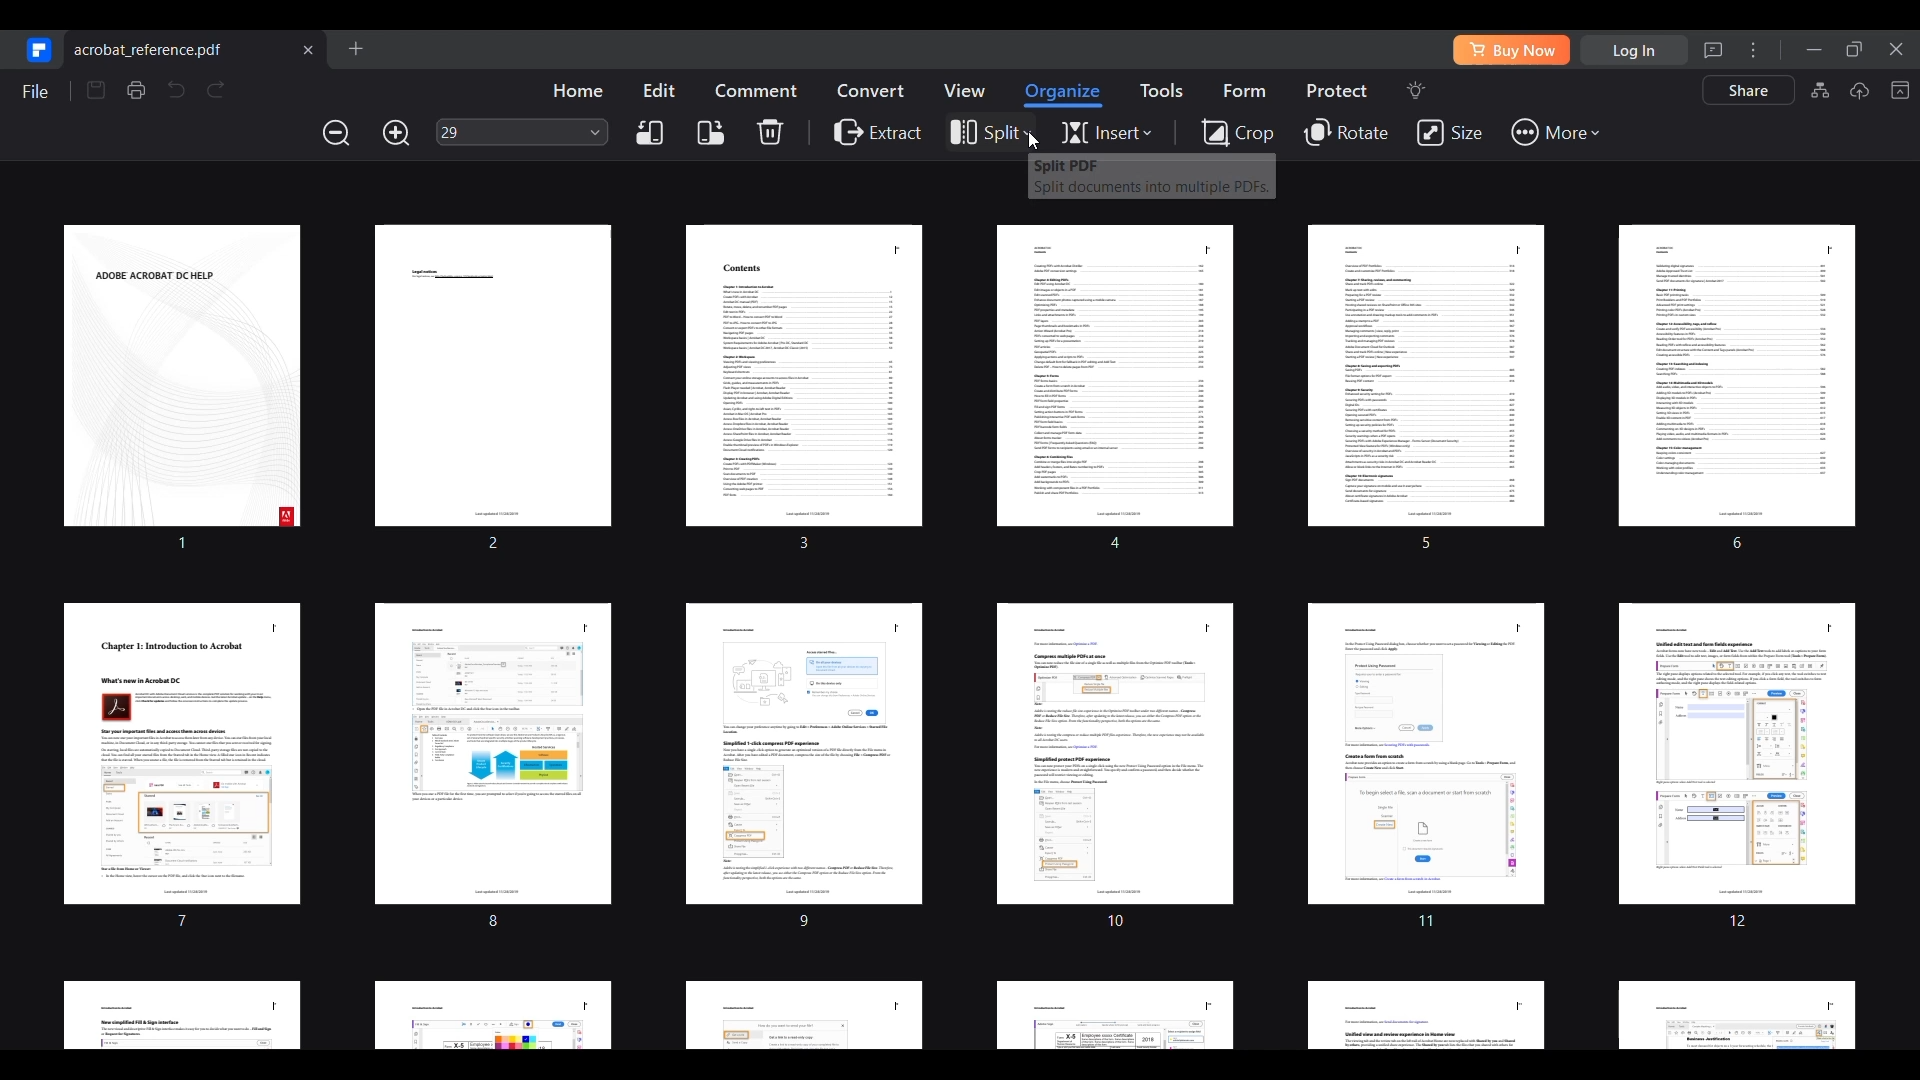 The image size is (1920, 1080). What do you see at coordinates (577, 90) in the screenshot?
I see `Home` at bounding box center [577, 90].